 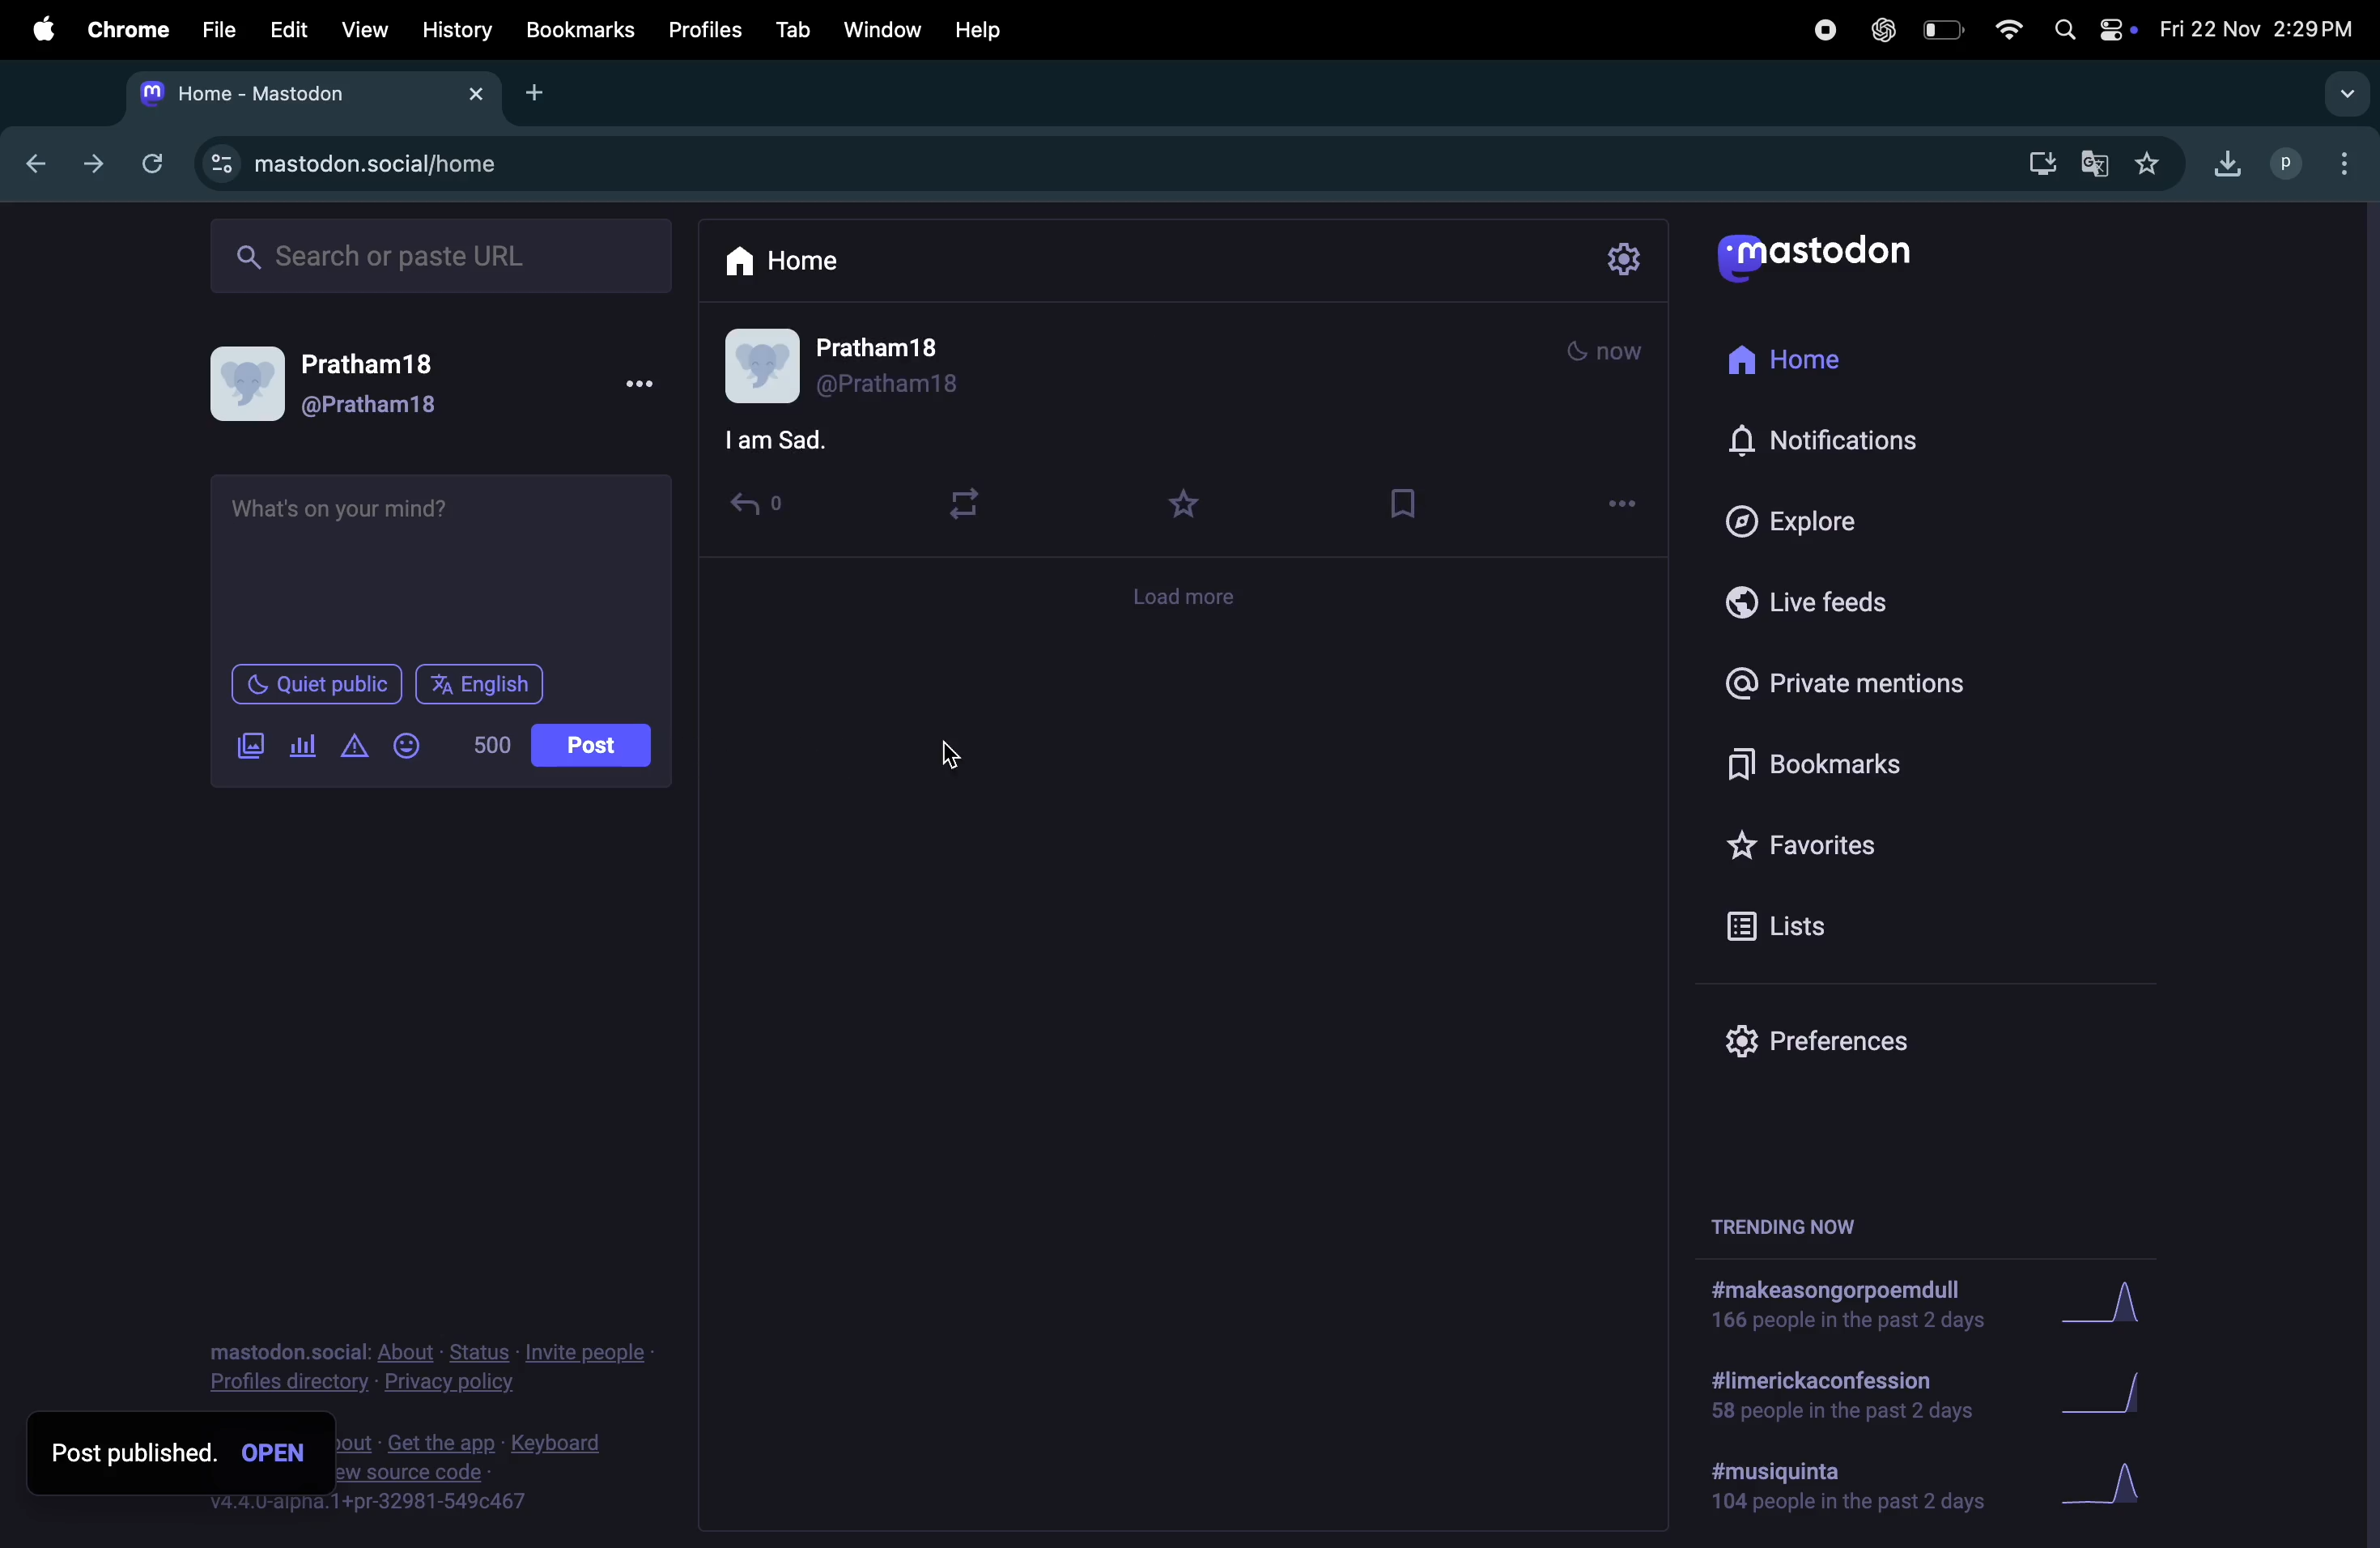 I want to click on apple widgets, so click(x=2095, y=30).